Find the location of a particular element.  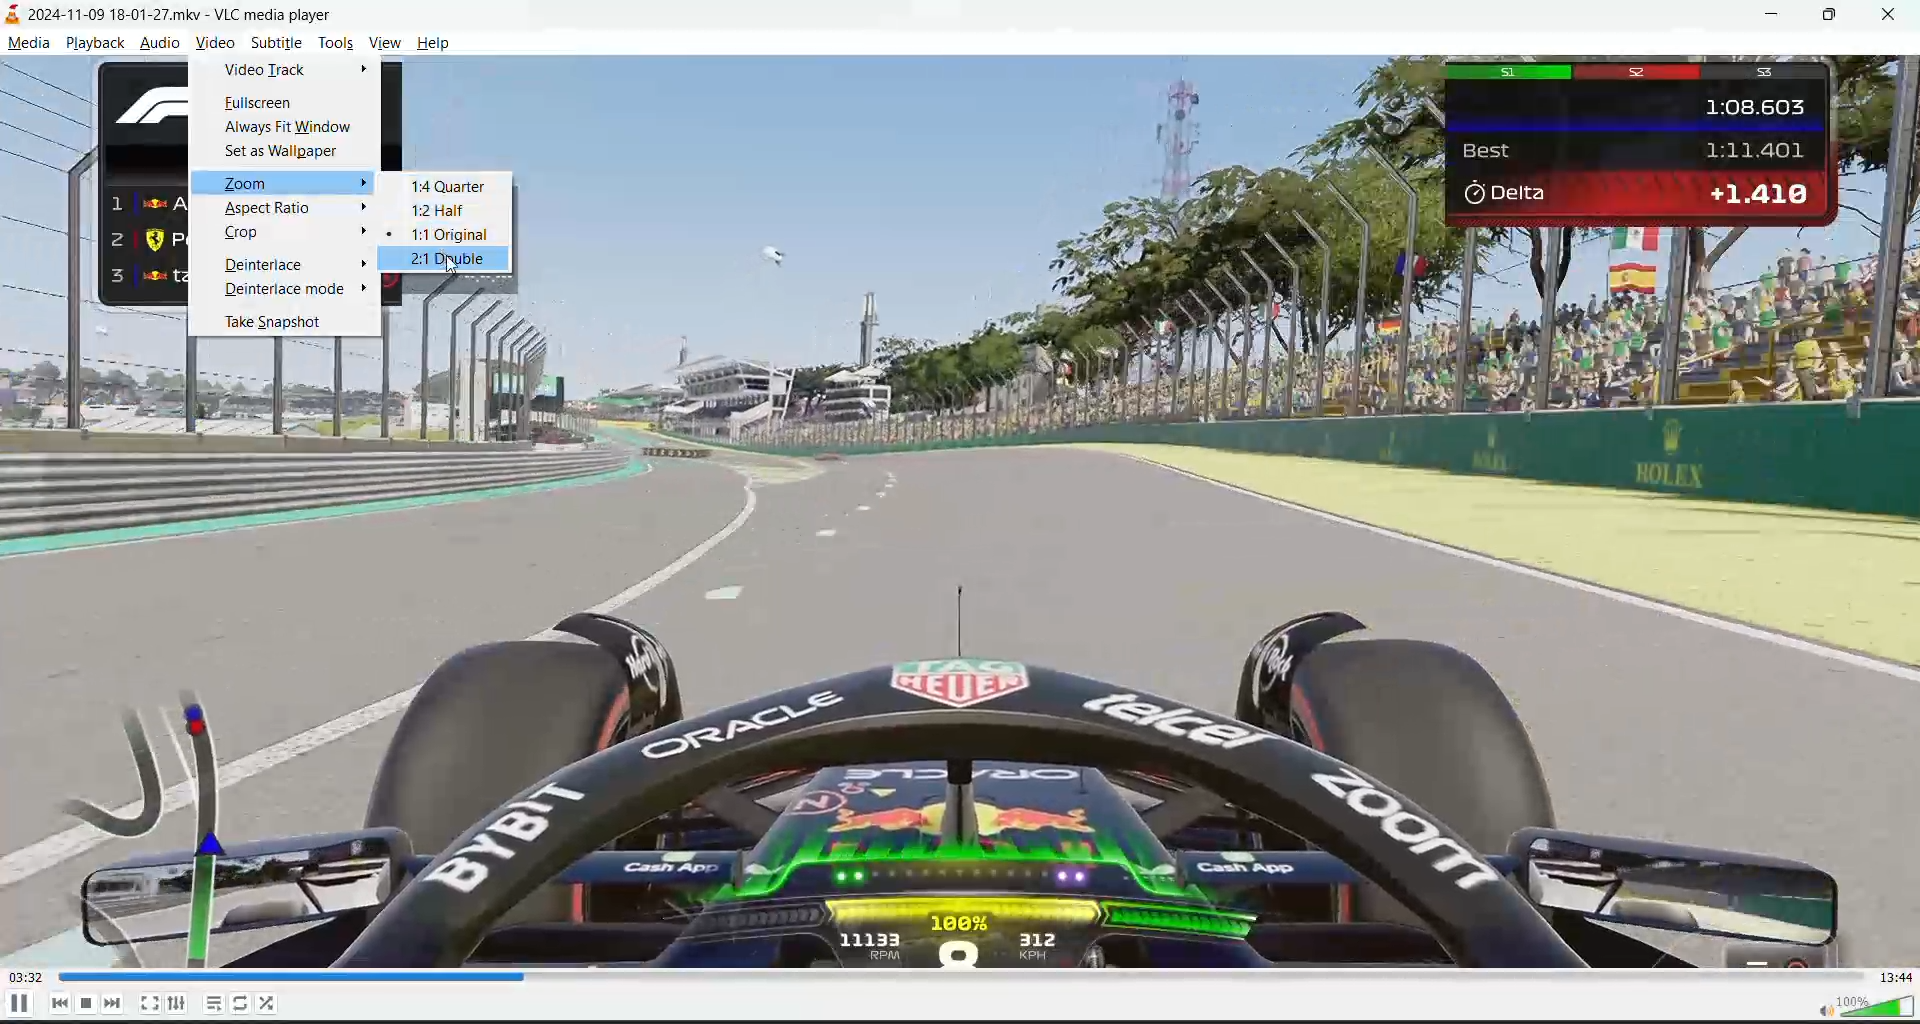

icon is located at coordinates (16, 15).